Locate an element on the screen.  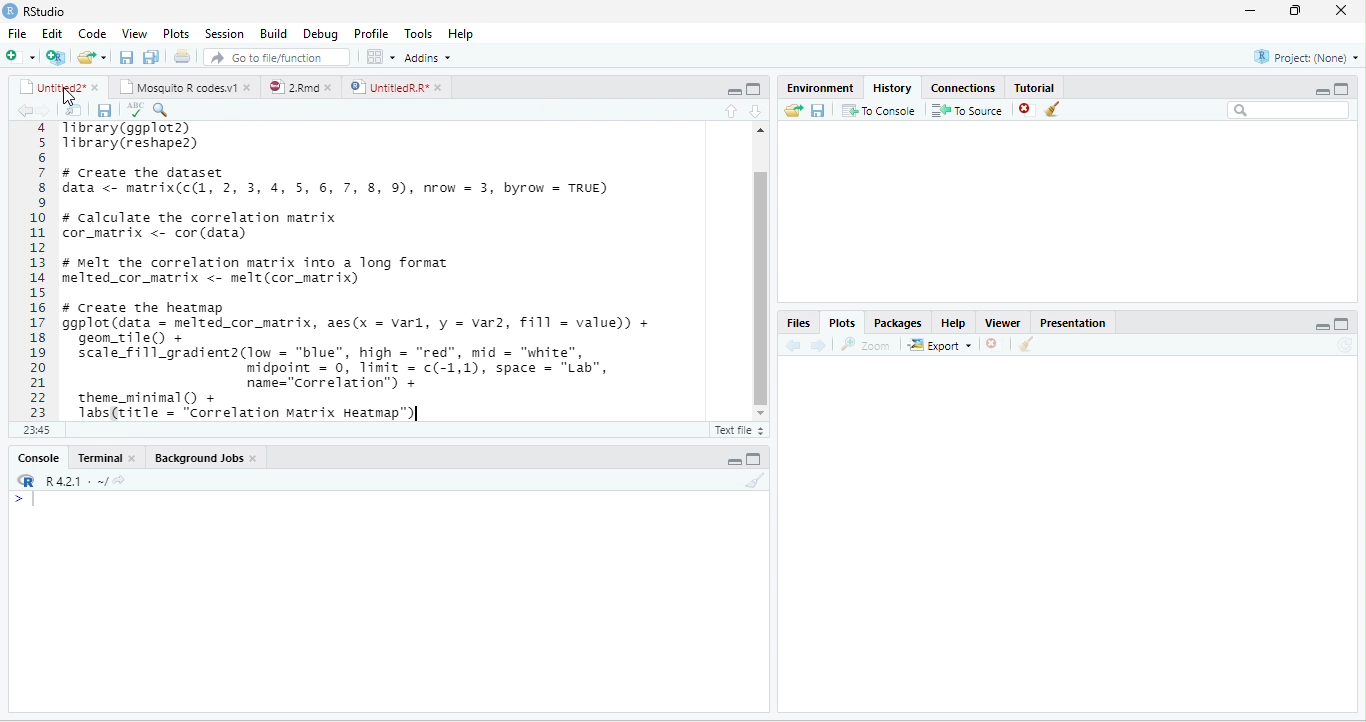
files is located at coordinates (69, 108).